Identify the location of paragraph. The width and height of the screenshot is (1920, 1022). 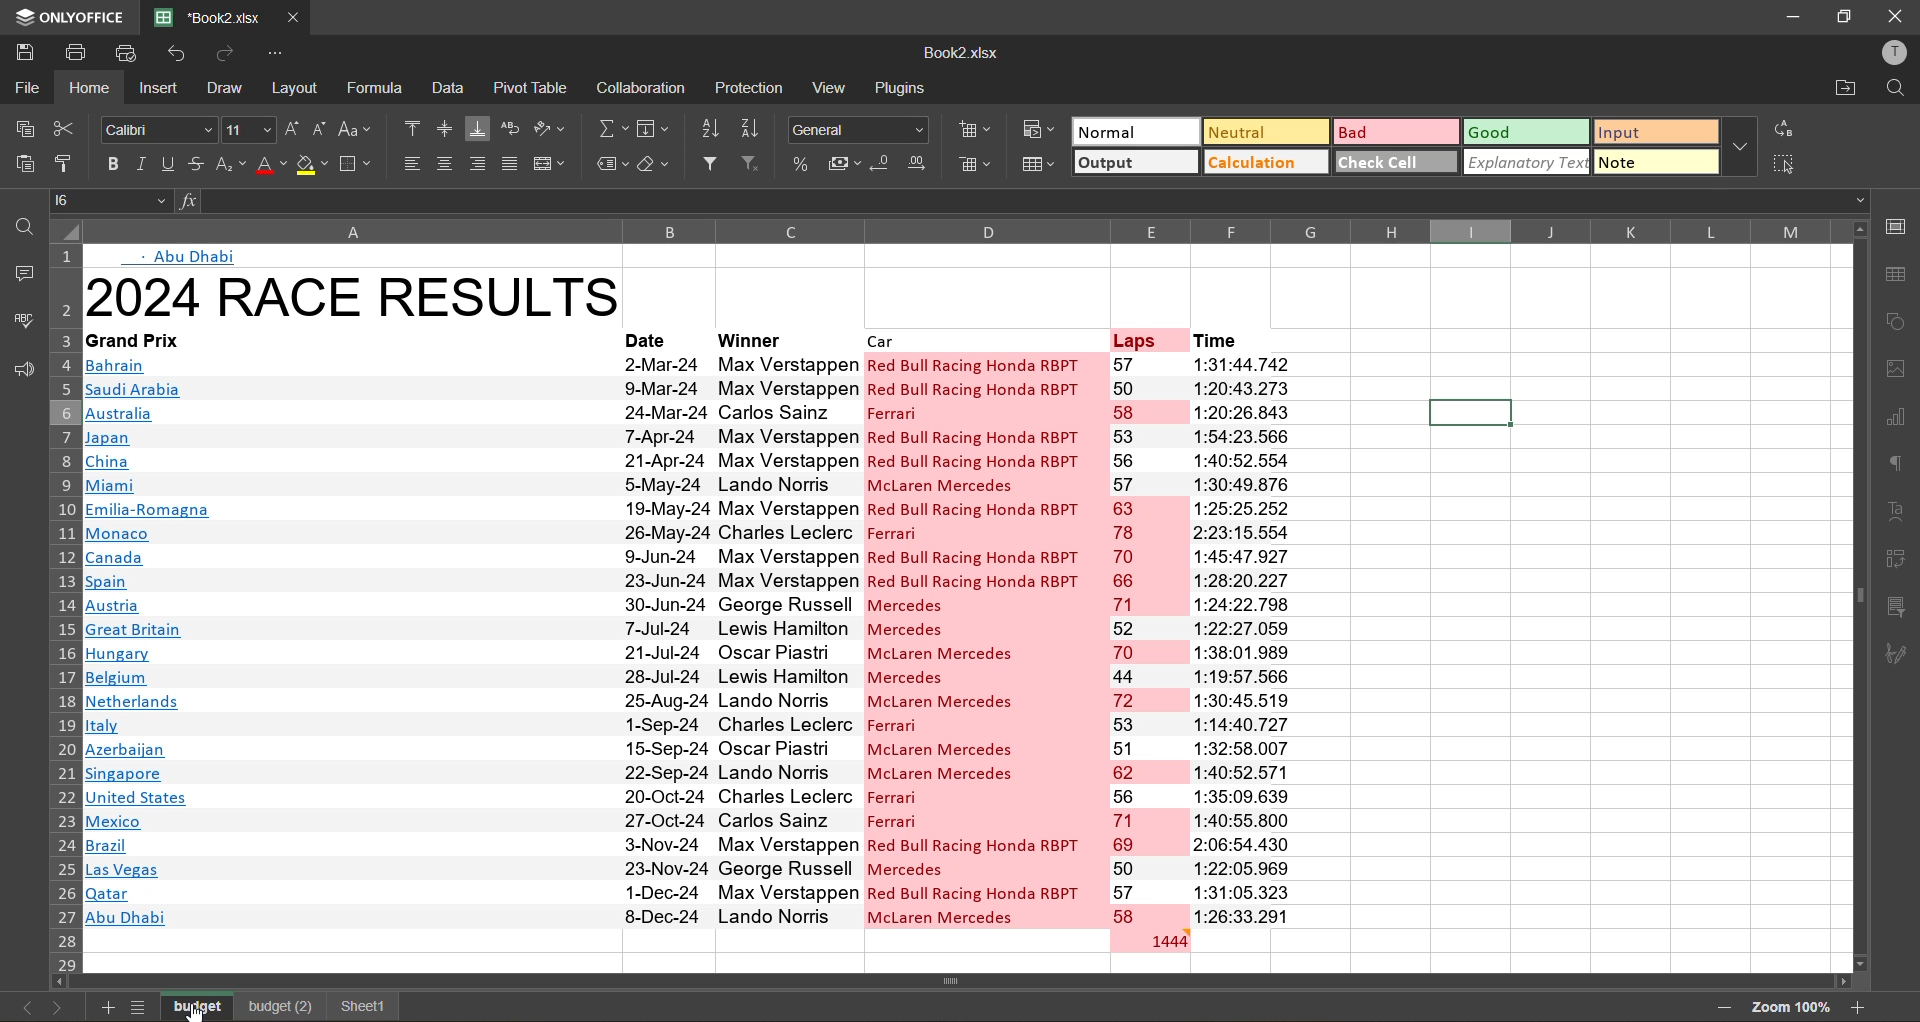
(1898, 462).